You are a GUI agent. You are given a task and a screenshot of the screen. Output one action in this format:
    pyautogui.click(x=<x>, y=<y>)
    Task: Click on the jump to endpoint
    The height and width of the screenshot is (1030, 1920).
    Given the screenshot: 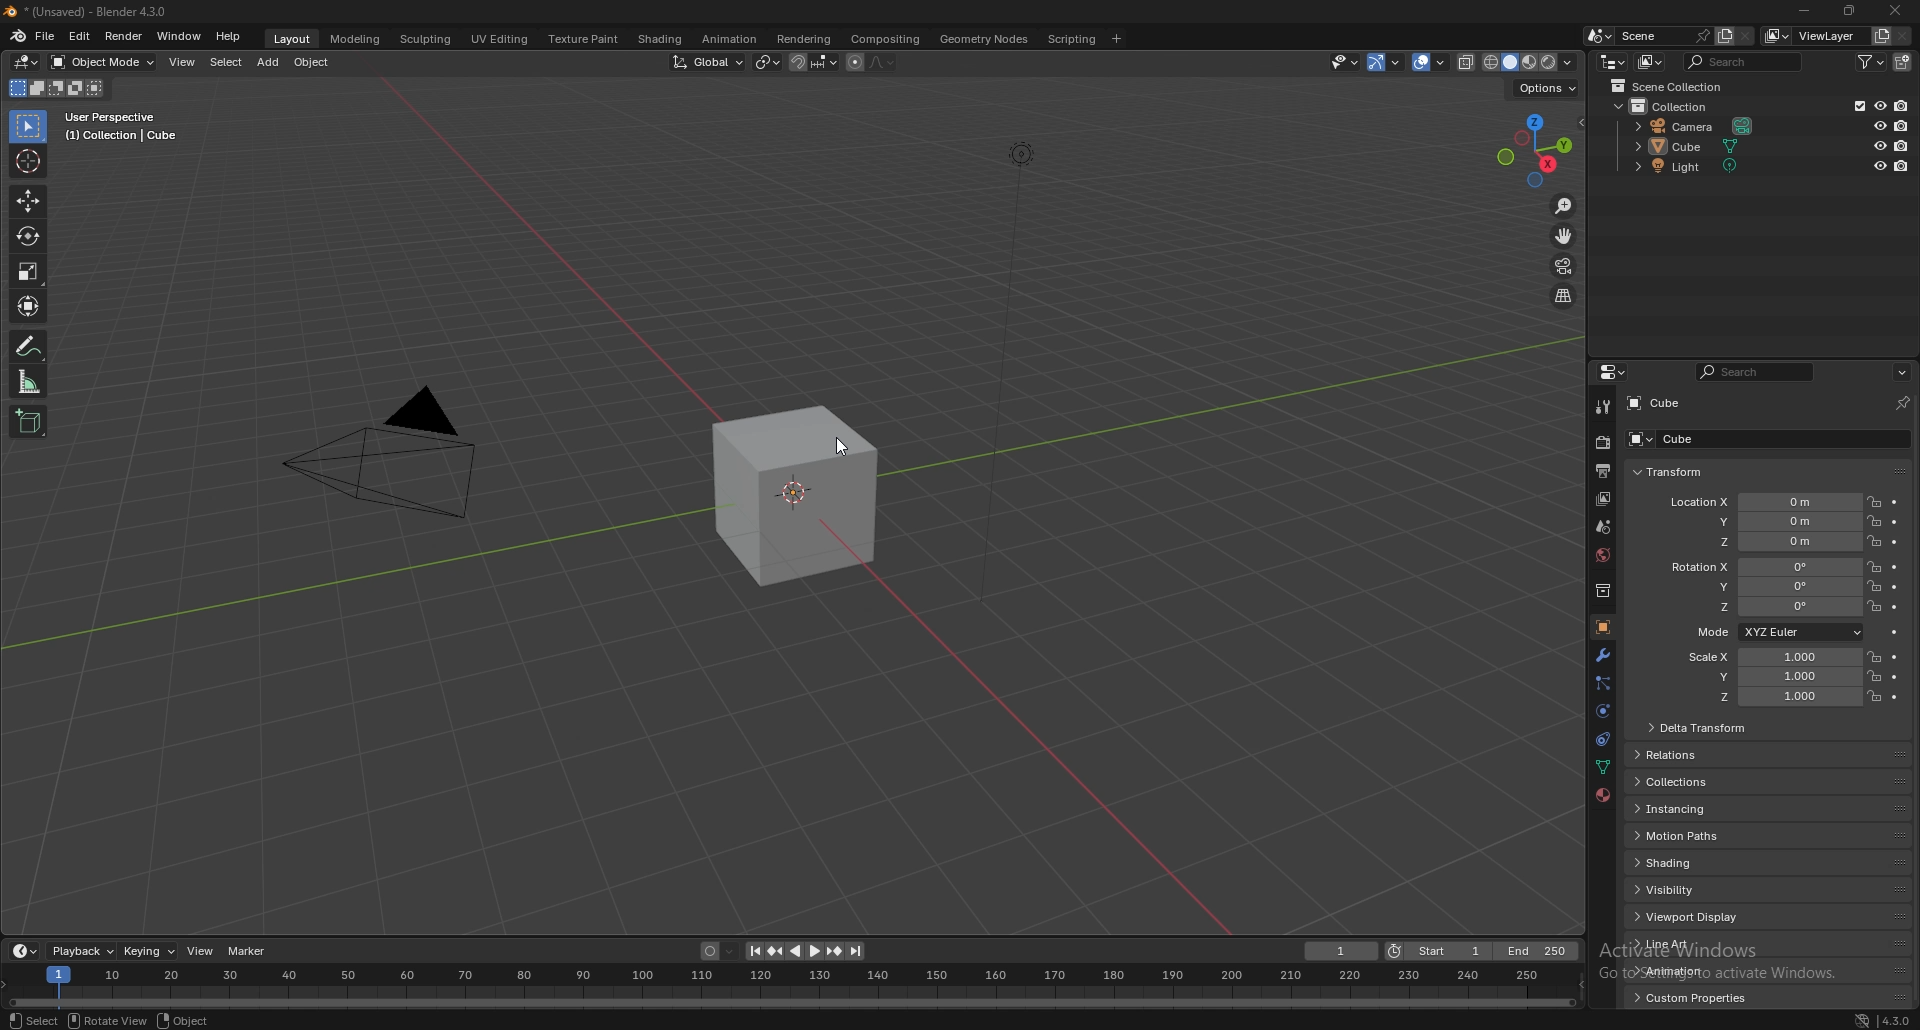 What is the action you would take?
    pyautogui.click(x=857, y=952)
    